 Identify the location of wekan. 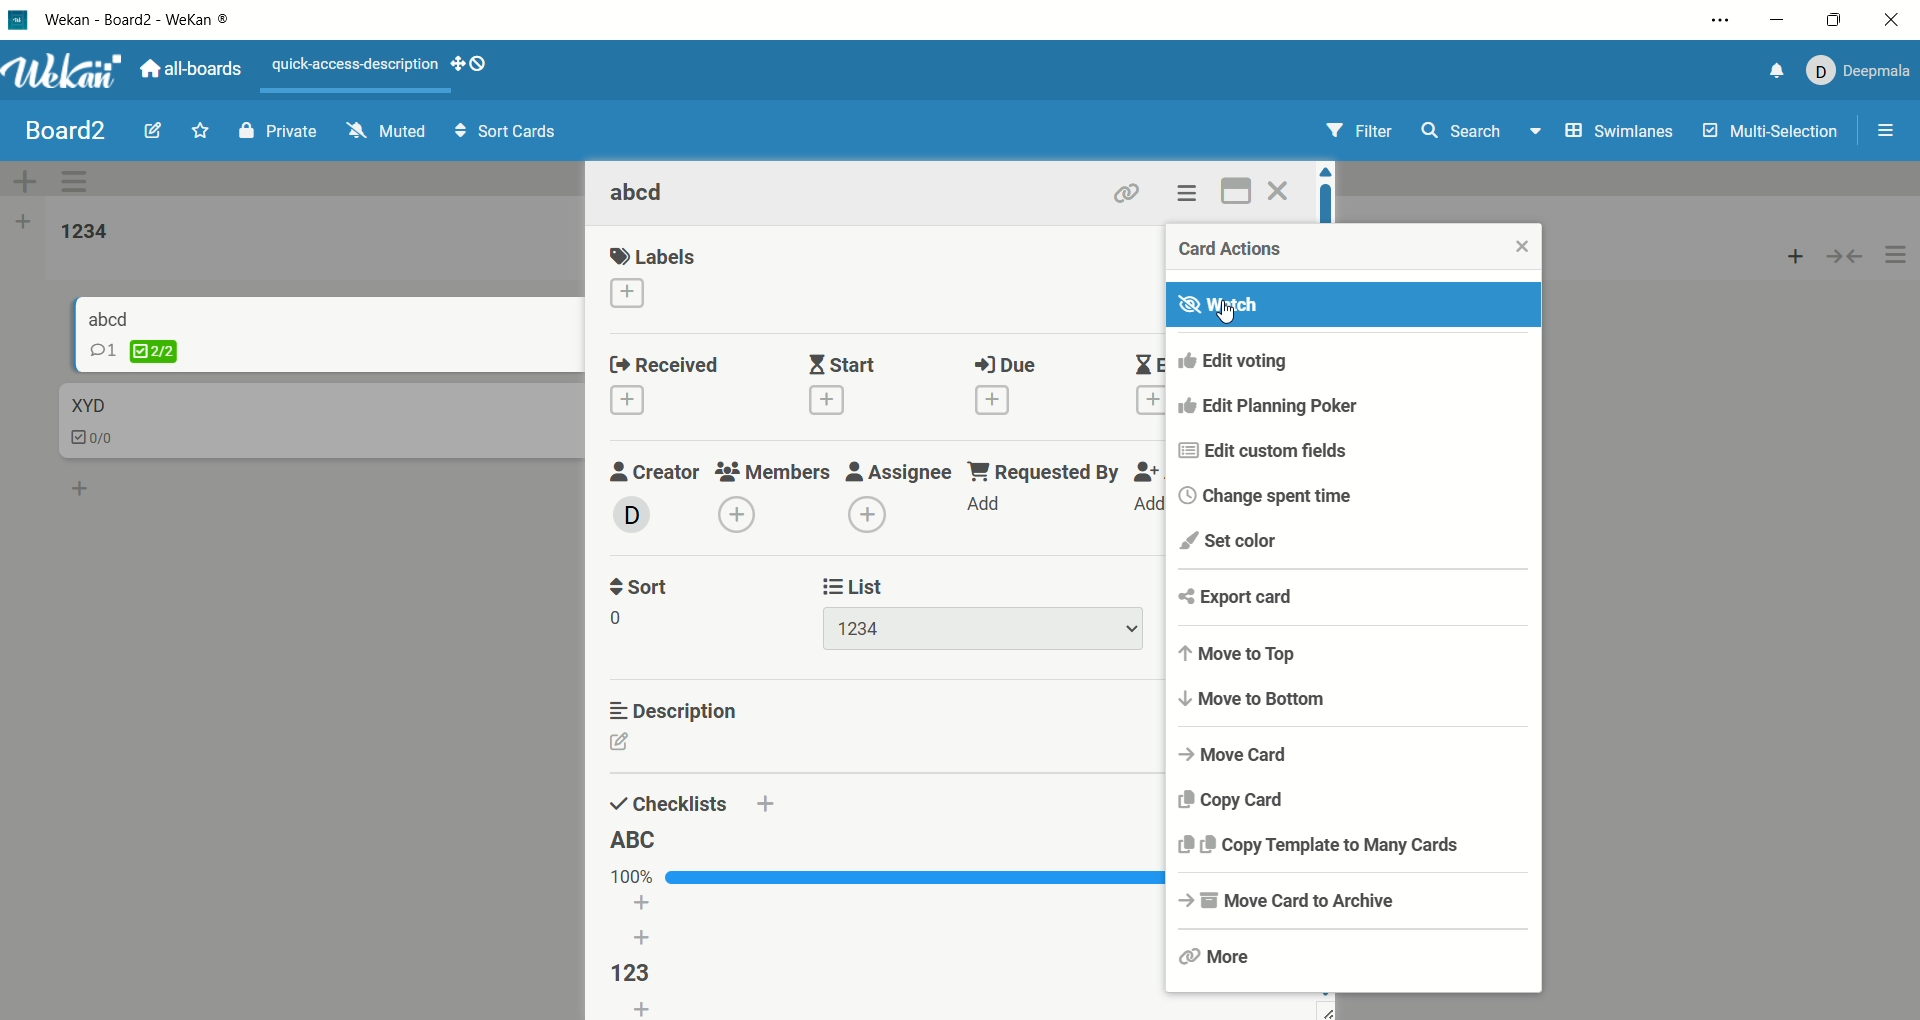
(67, 71).